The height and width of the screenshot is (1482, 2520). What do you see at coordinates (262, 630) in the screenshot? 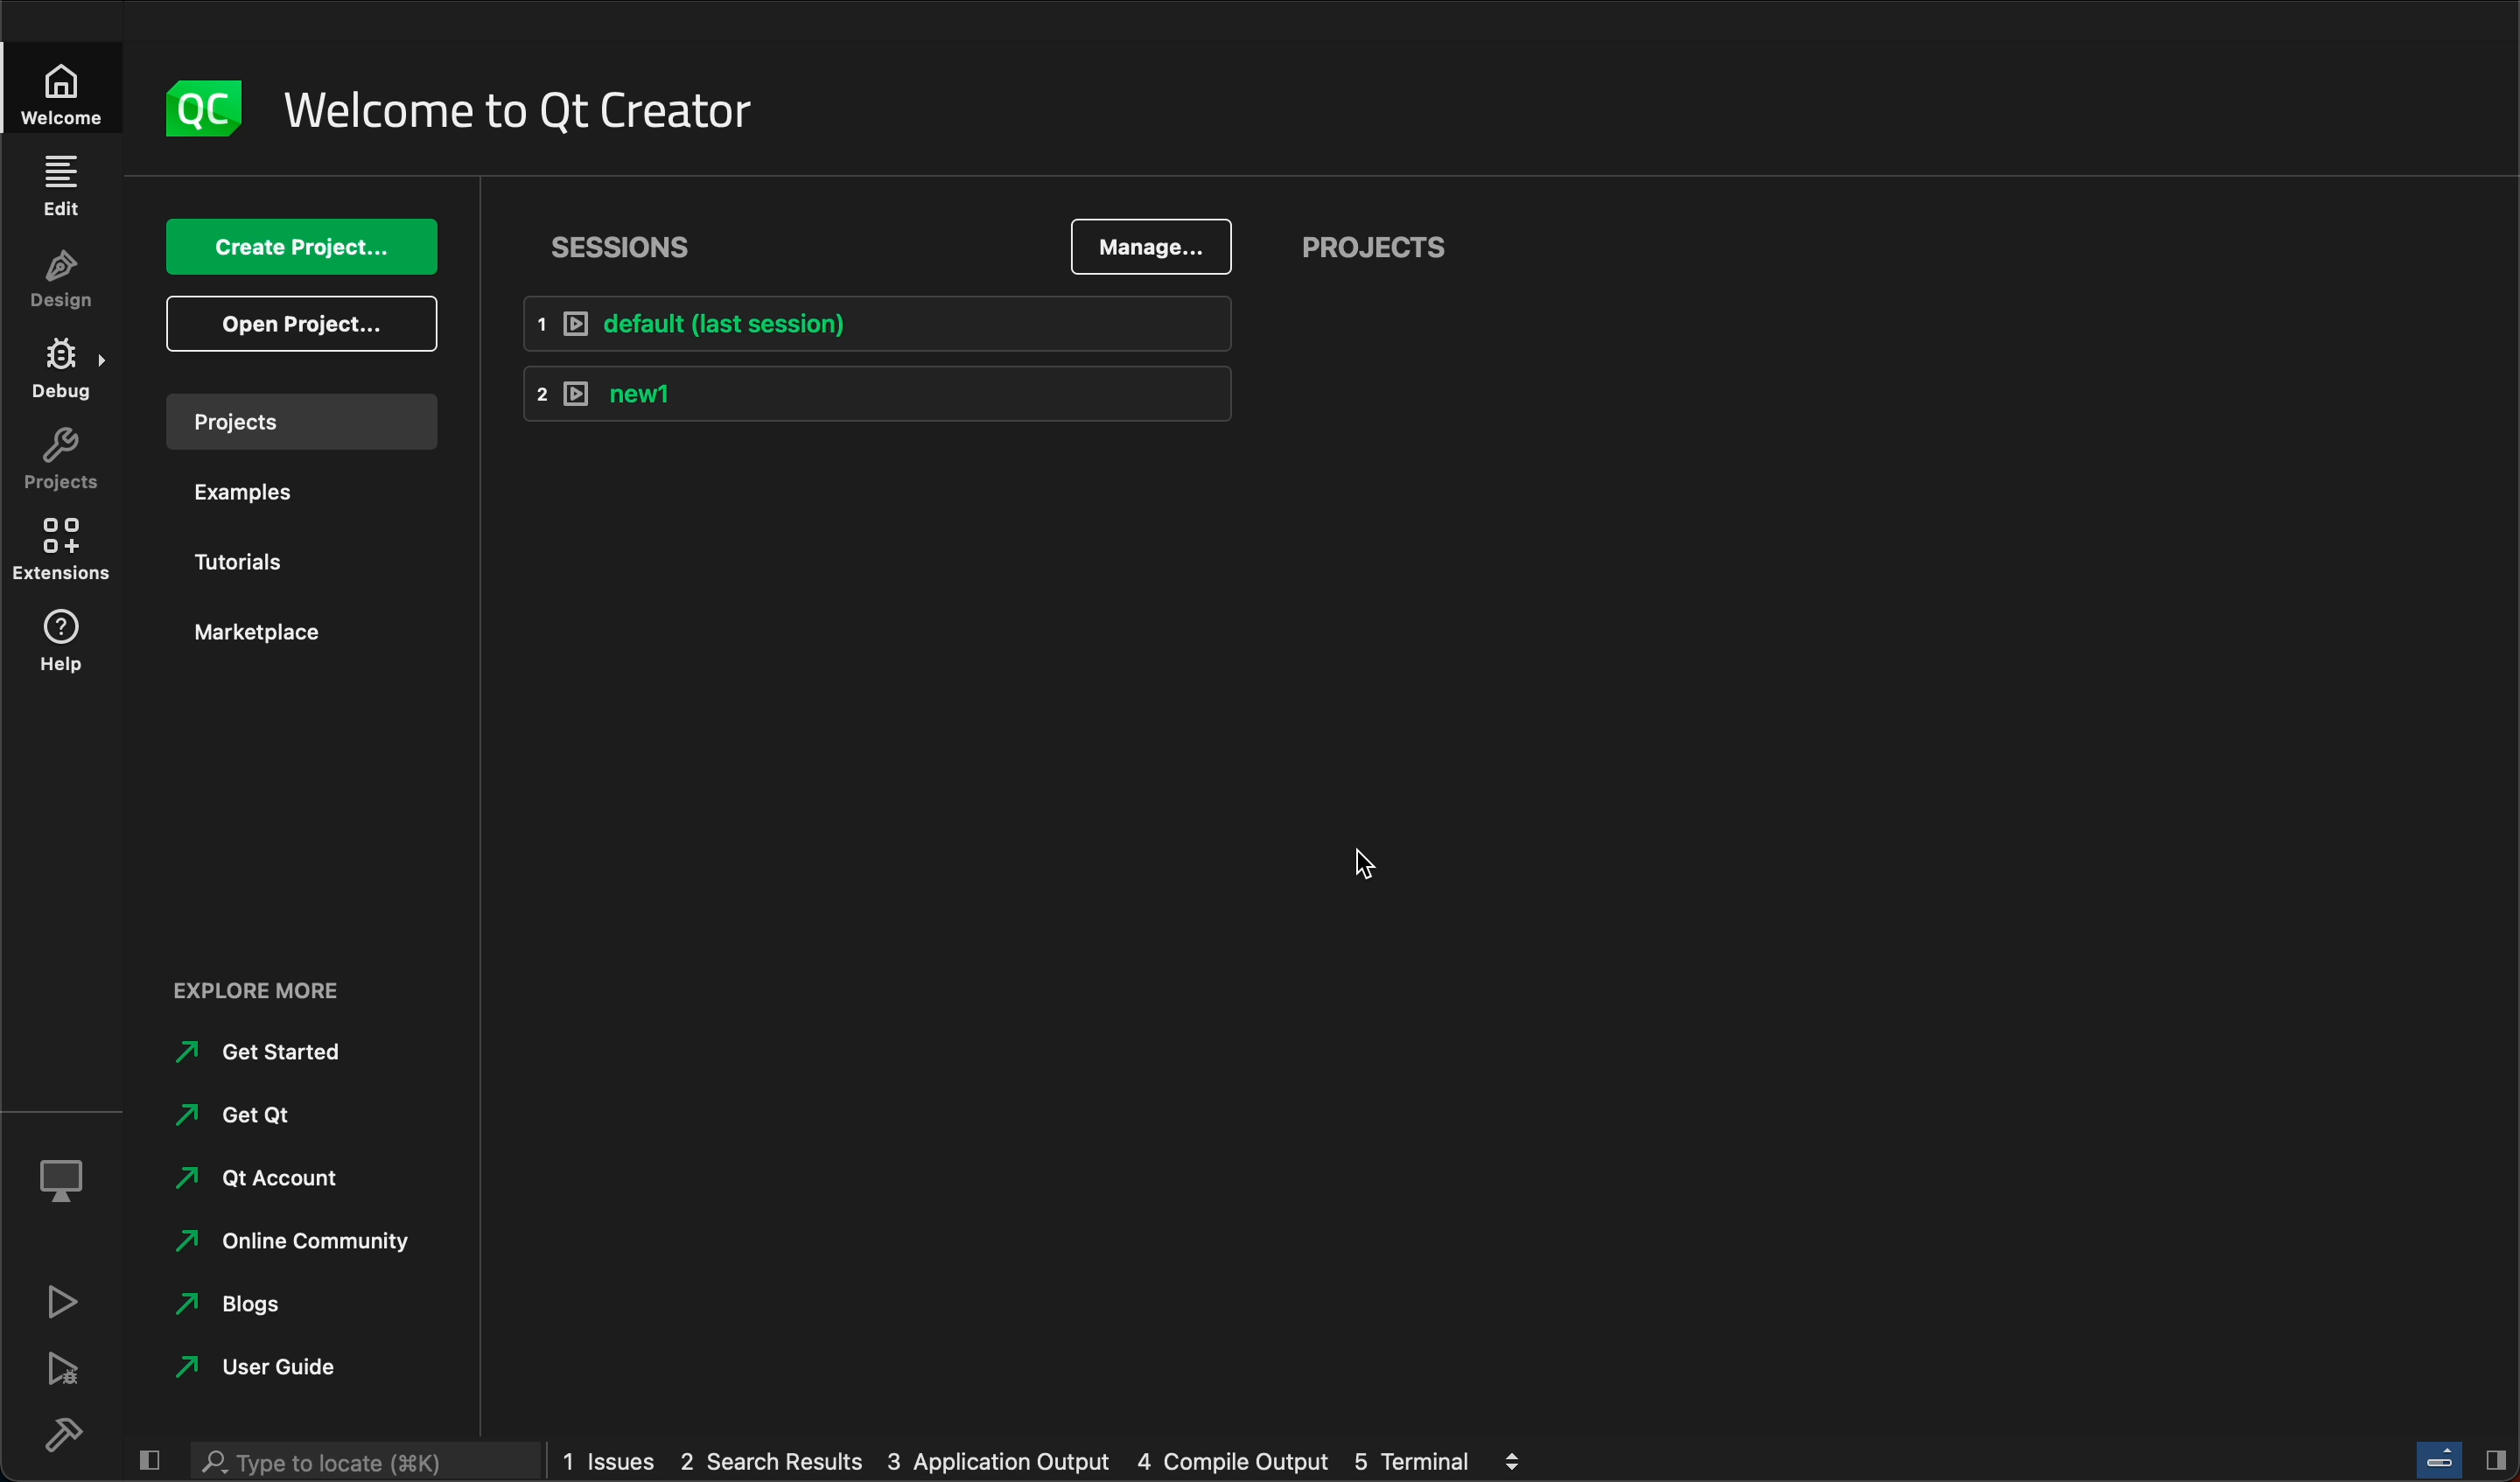
I see `marketplace` at bounding box center [262, 630].